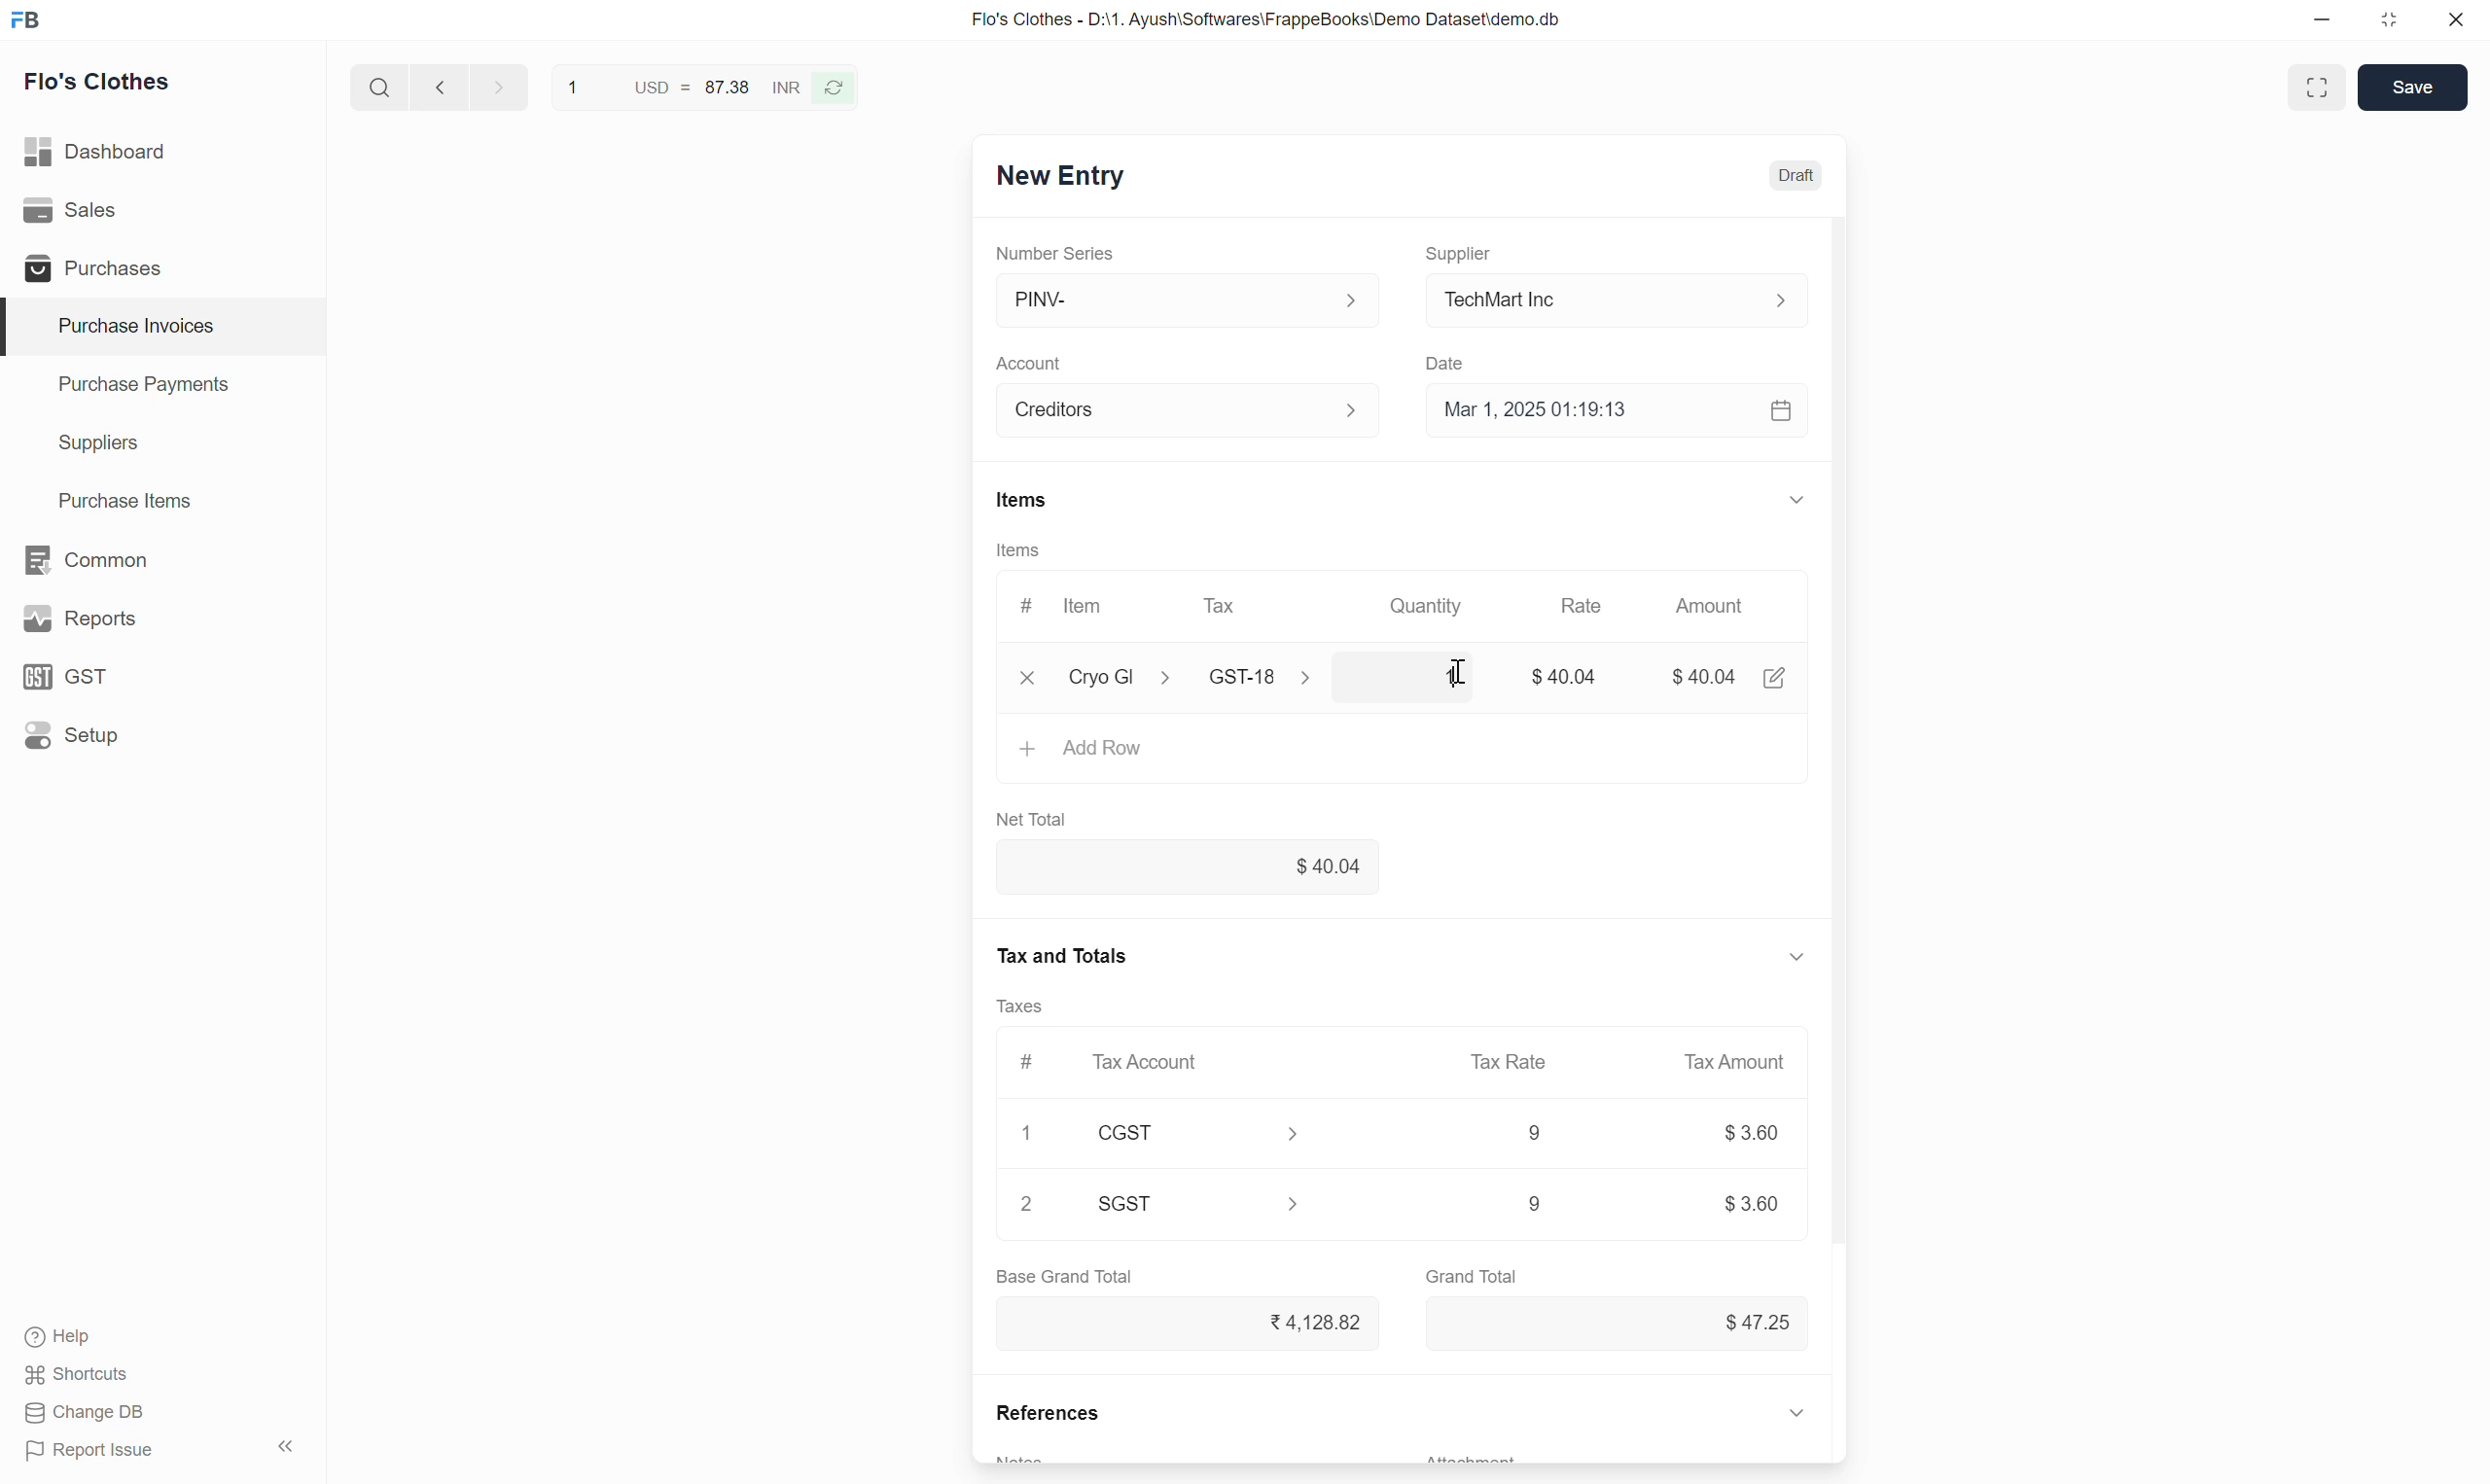  Describe the element at coordinates (1087, 747) in the screenshot. I see `+ Add Row` at that location.